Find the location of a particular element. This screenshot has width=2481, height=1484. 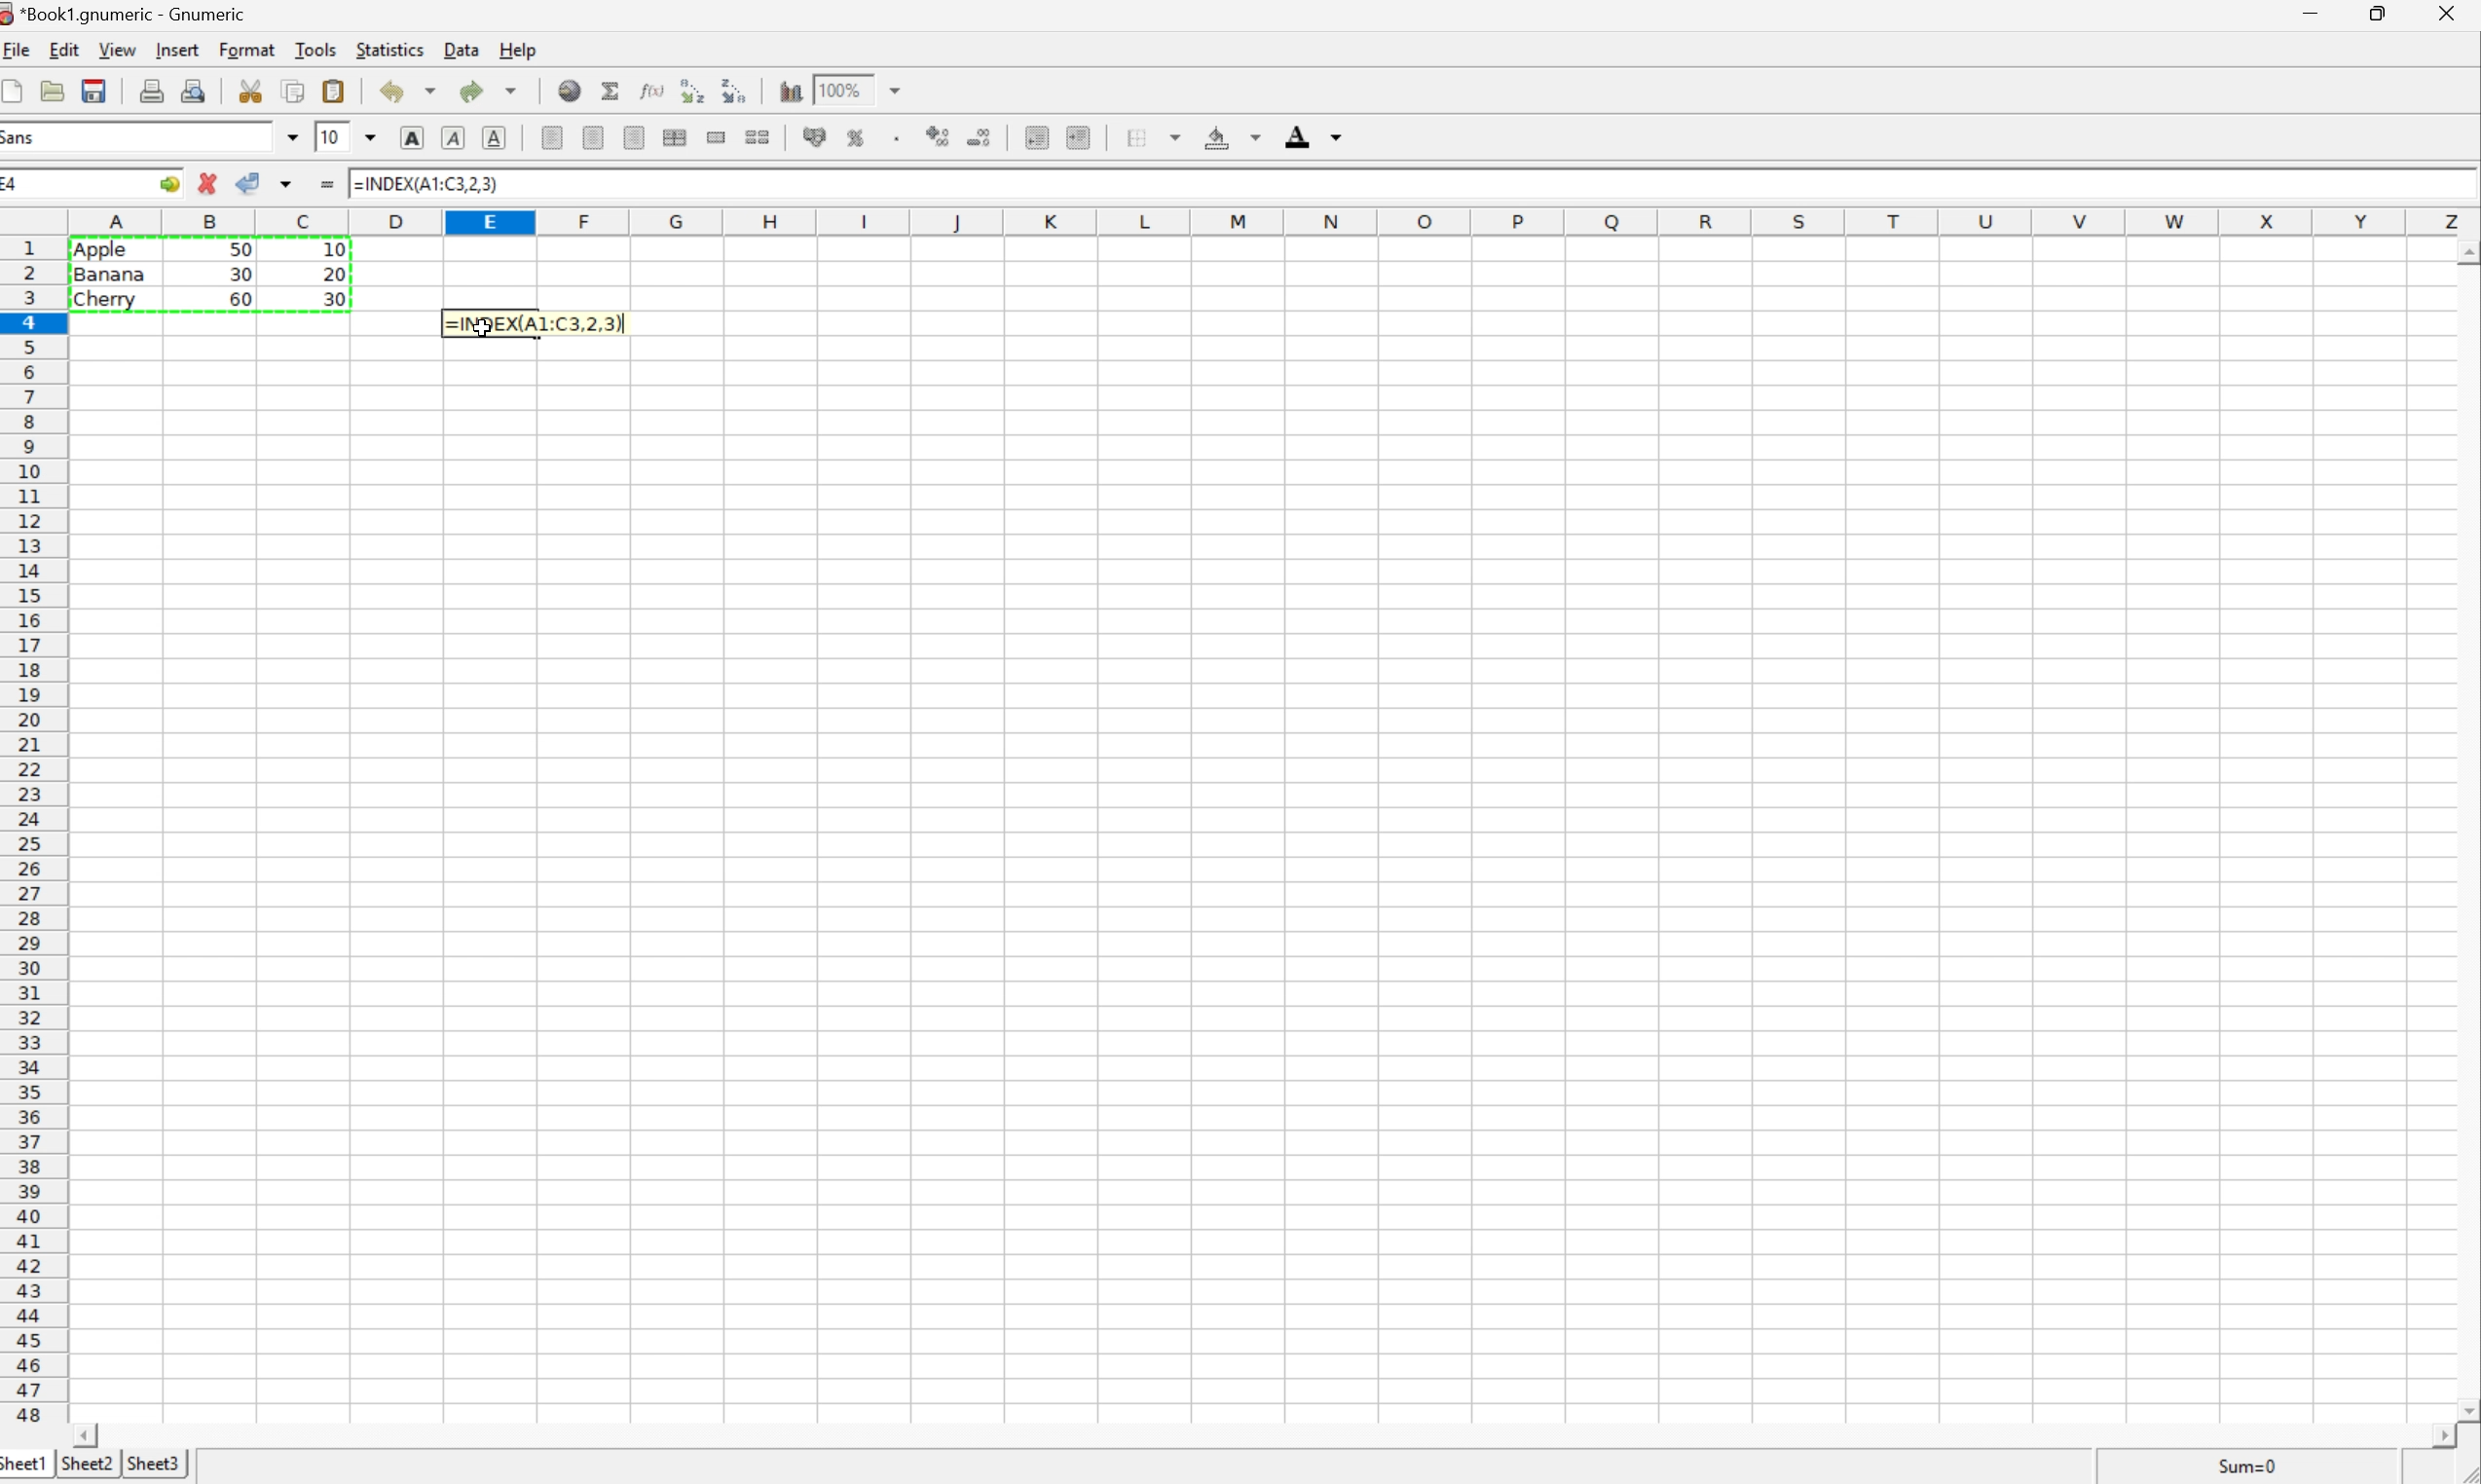

background is located at coordinates (1236, 137).